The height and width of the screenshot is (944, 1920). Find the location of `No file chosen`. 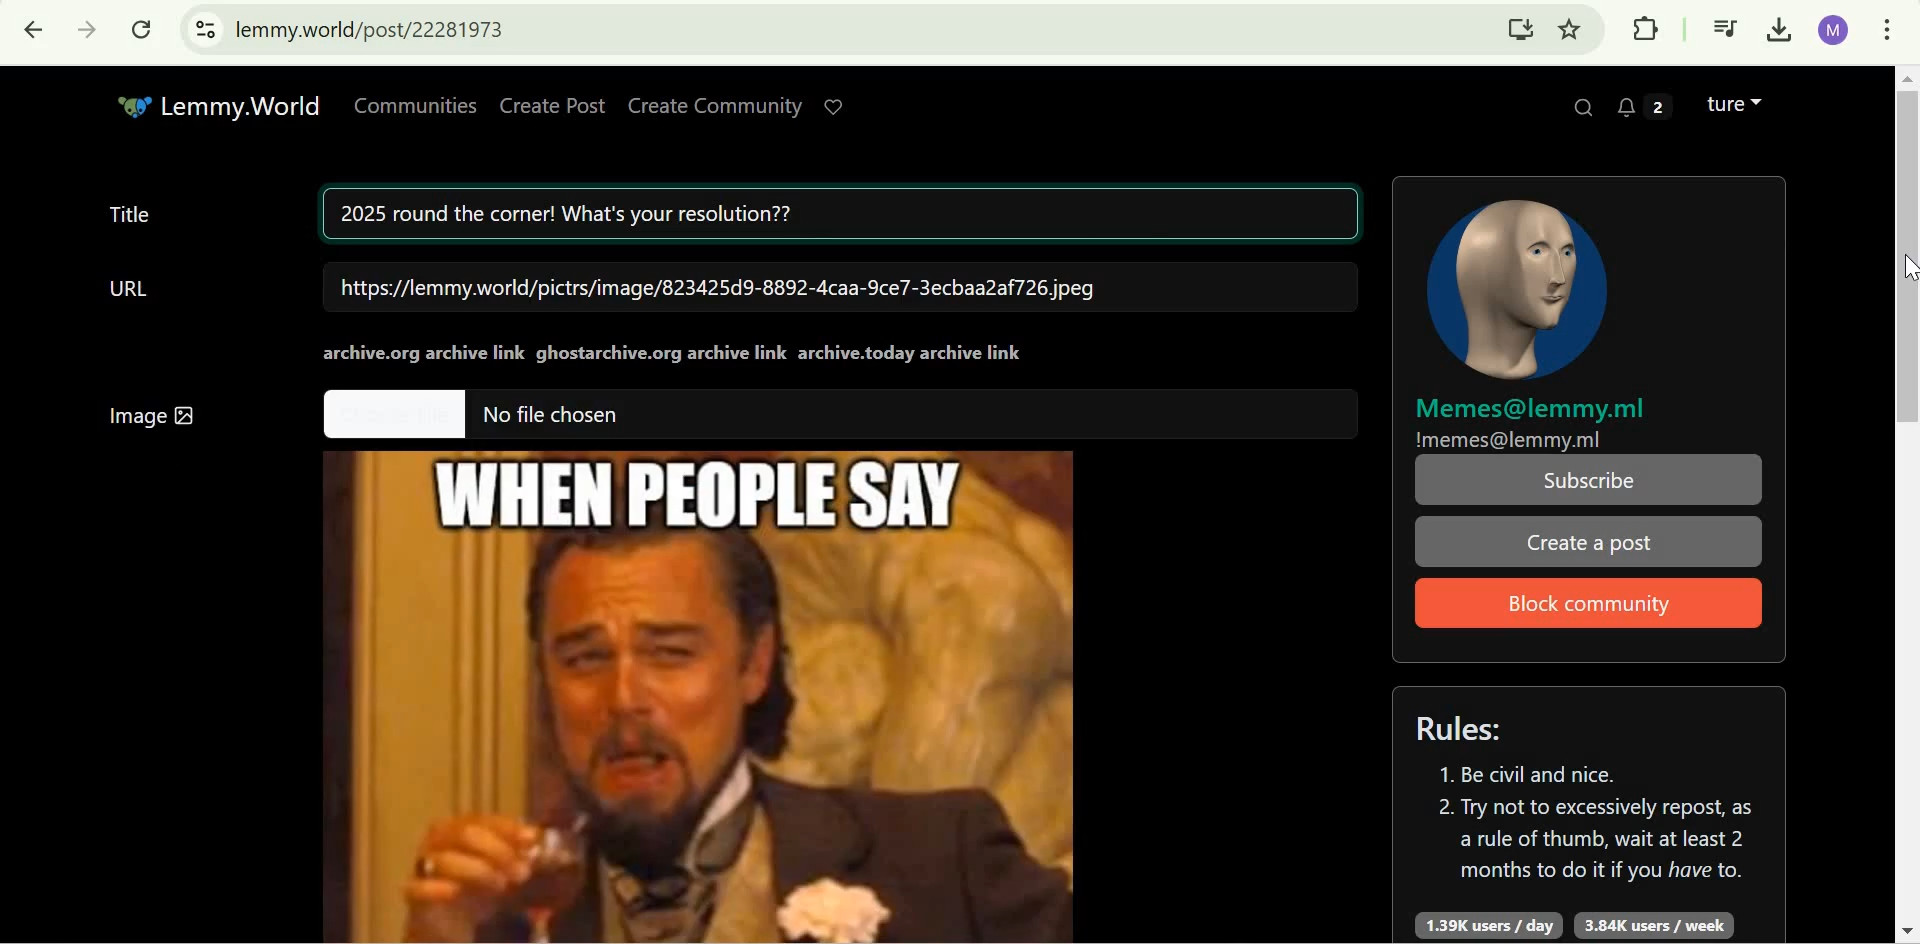

No file chosen is located at coordinates (555, 415).